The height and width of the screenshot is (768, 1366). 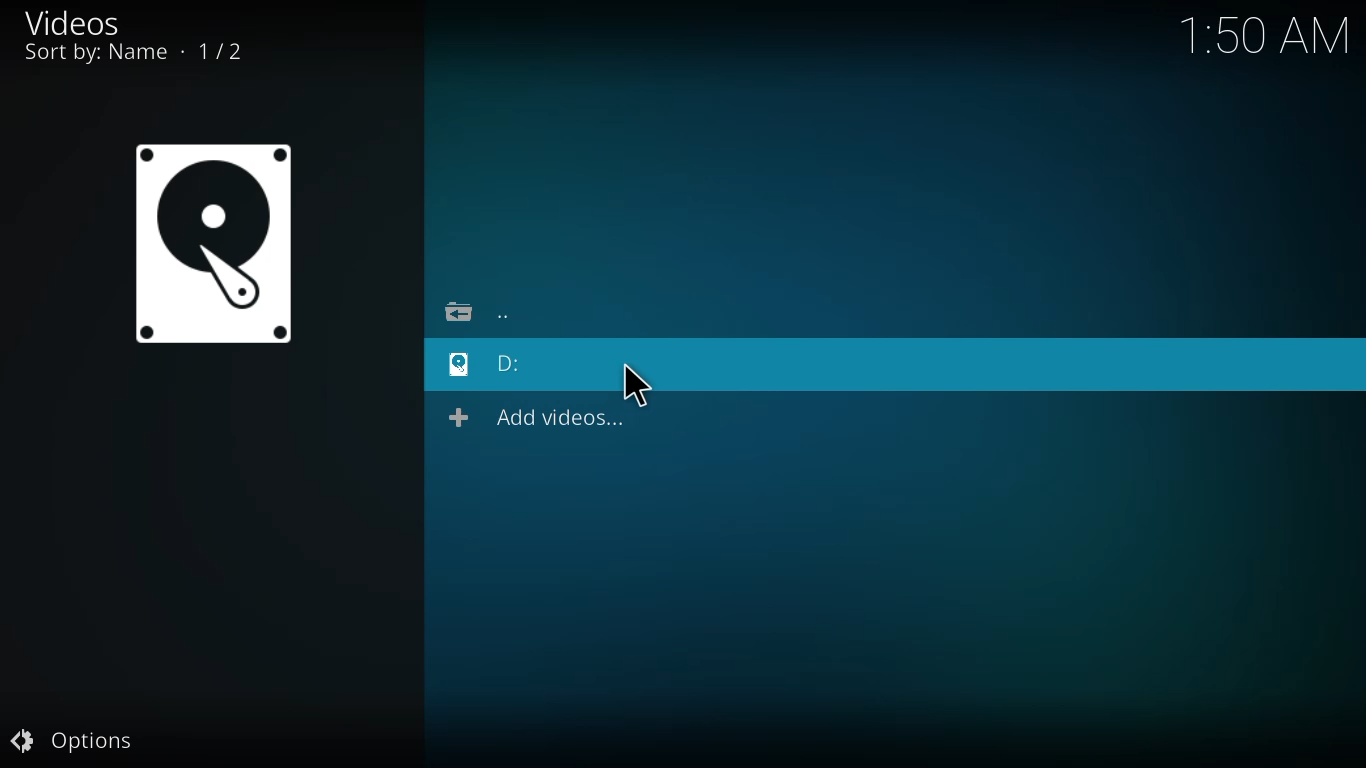 What do you see at coordinates (1265, 40) in the screenshot?
I see `time` at bounding box center [1265, 40].